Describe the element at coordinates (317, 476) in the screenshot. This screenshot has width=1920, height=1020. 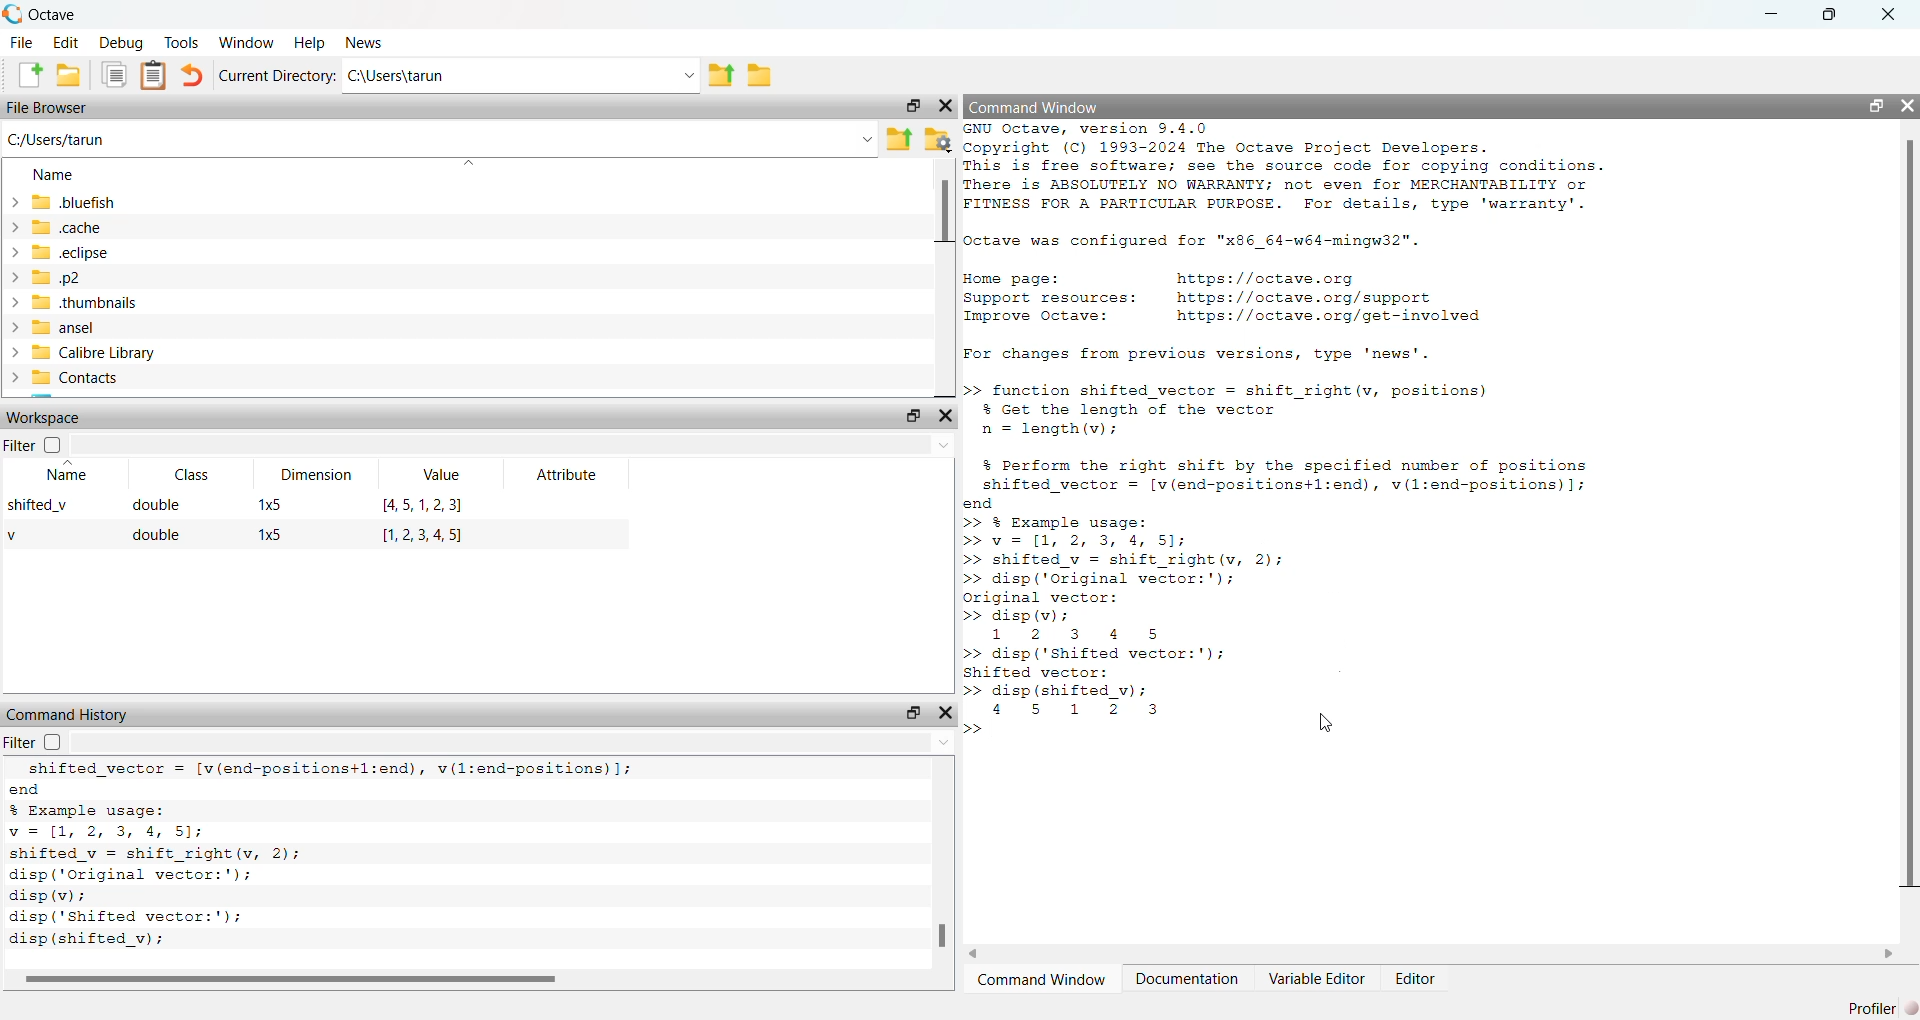
I see `dimension` at that location.